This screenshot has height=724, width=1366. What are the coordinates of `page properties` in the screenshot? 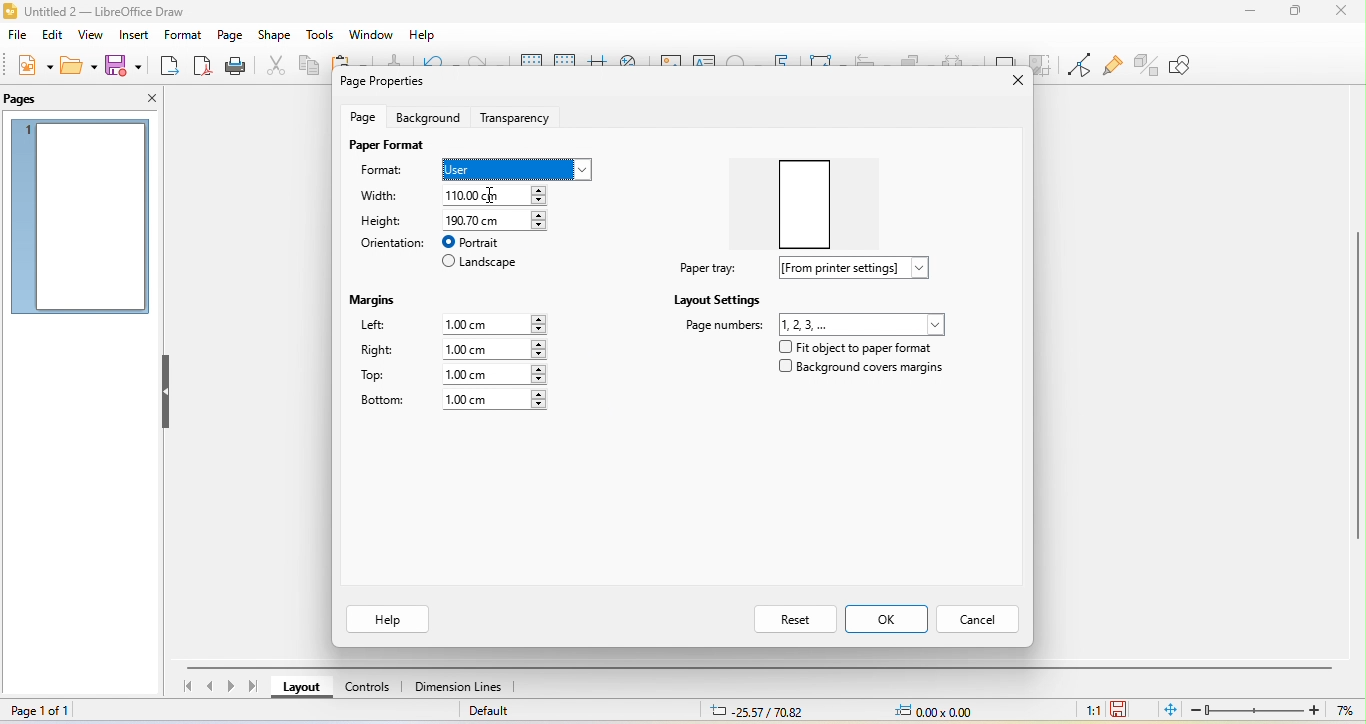 It's located at (388, 83).